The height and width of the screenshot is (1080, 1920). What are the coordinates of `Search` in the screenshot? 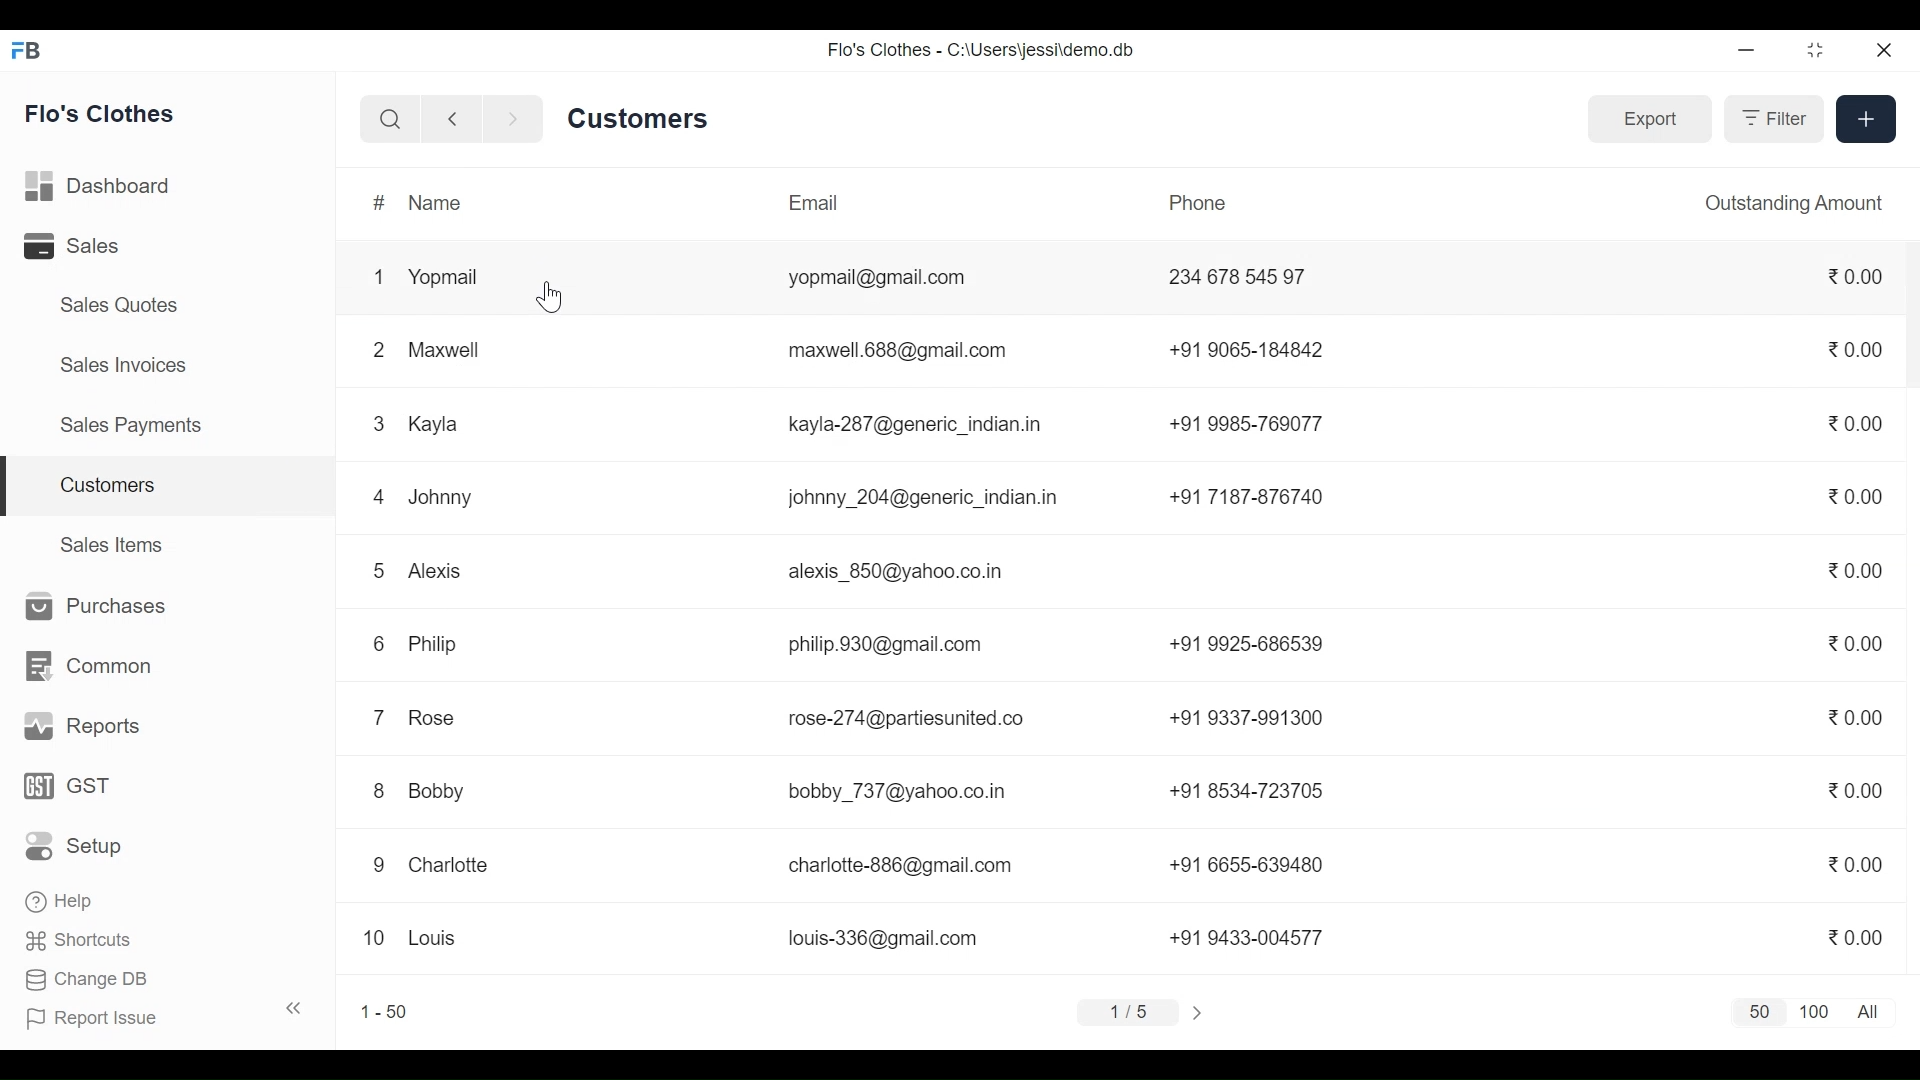 It's located at (394, 119).